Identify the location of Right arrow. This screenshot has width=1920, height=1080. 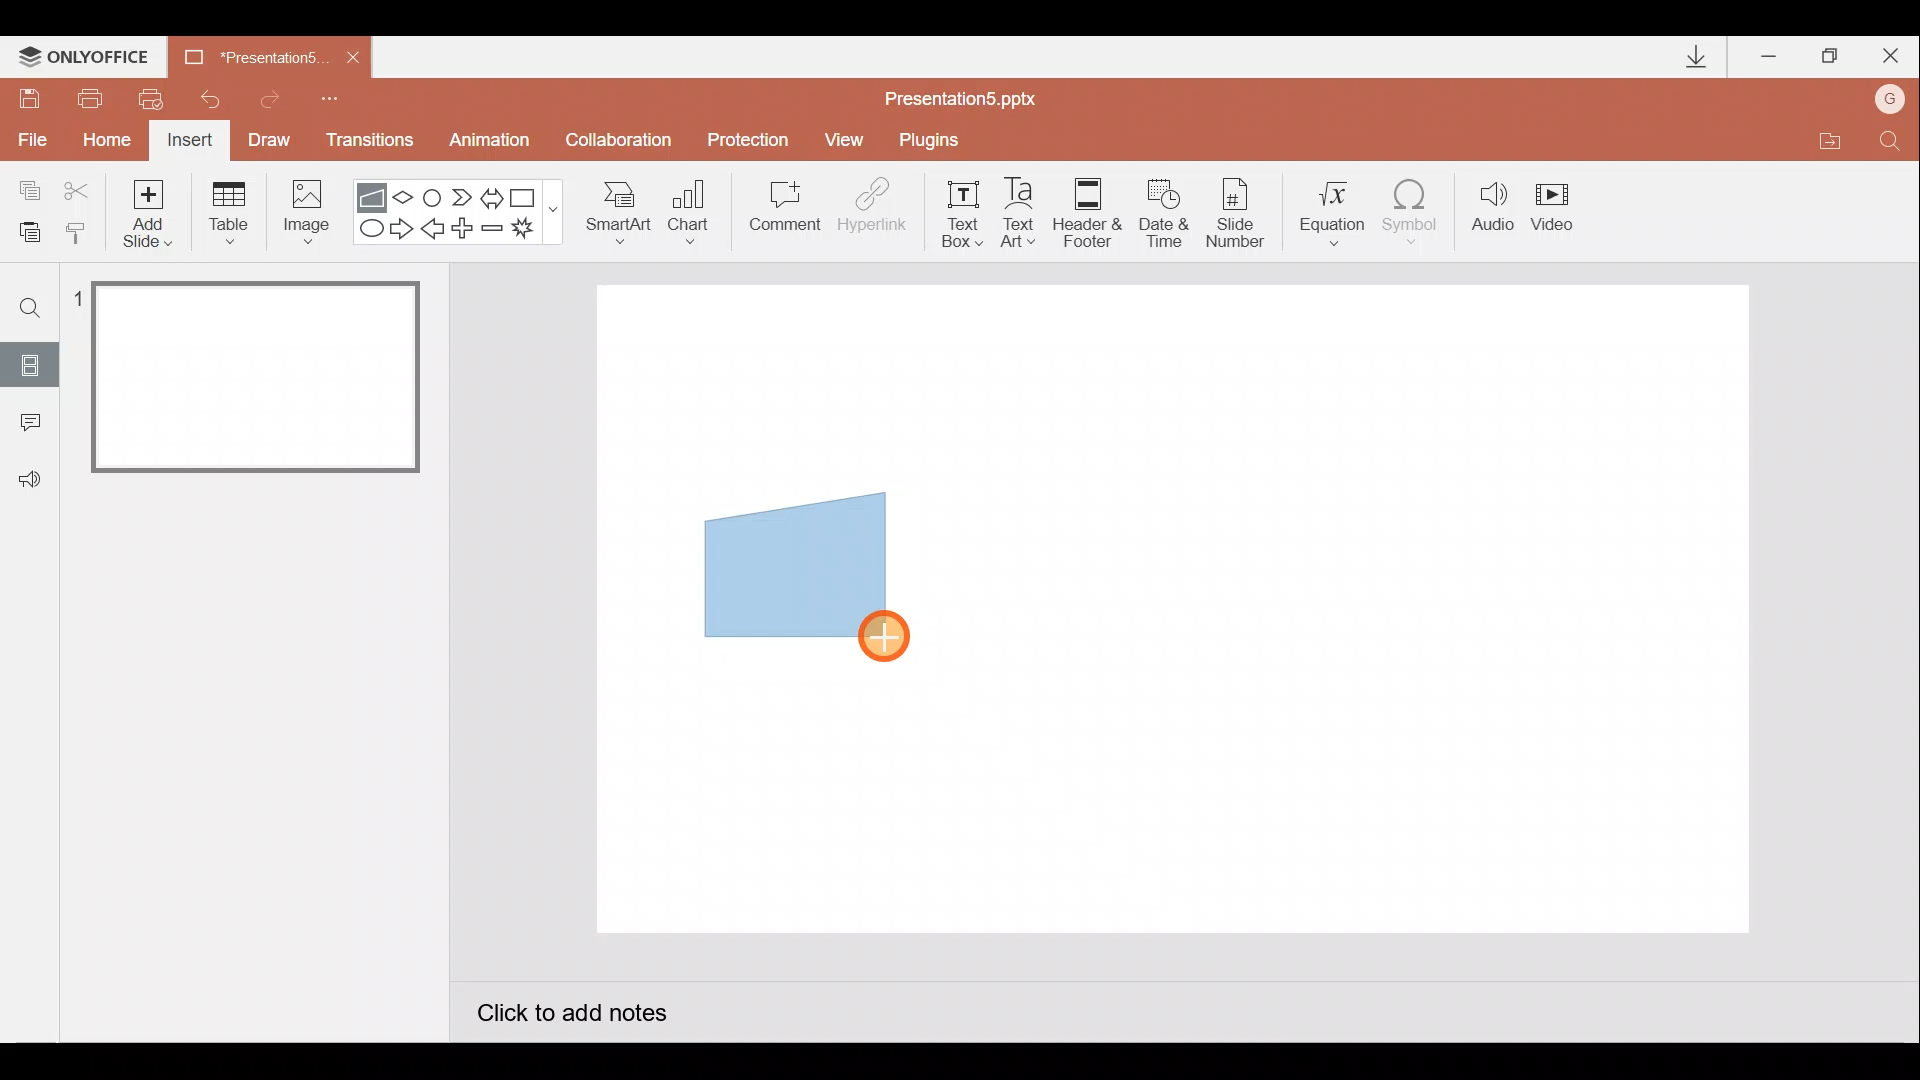
(404, 227).